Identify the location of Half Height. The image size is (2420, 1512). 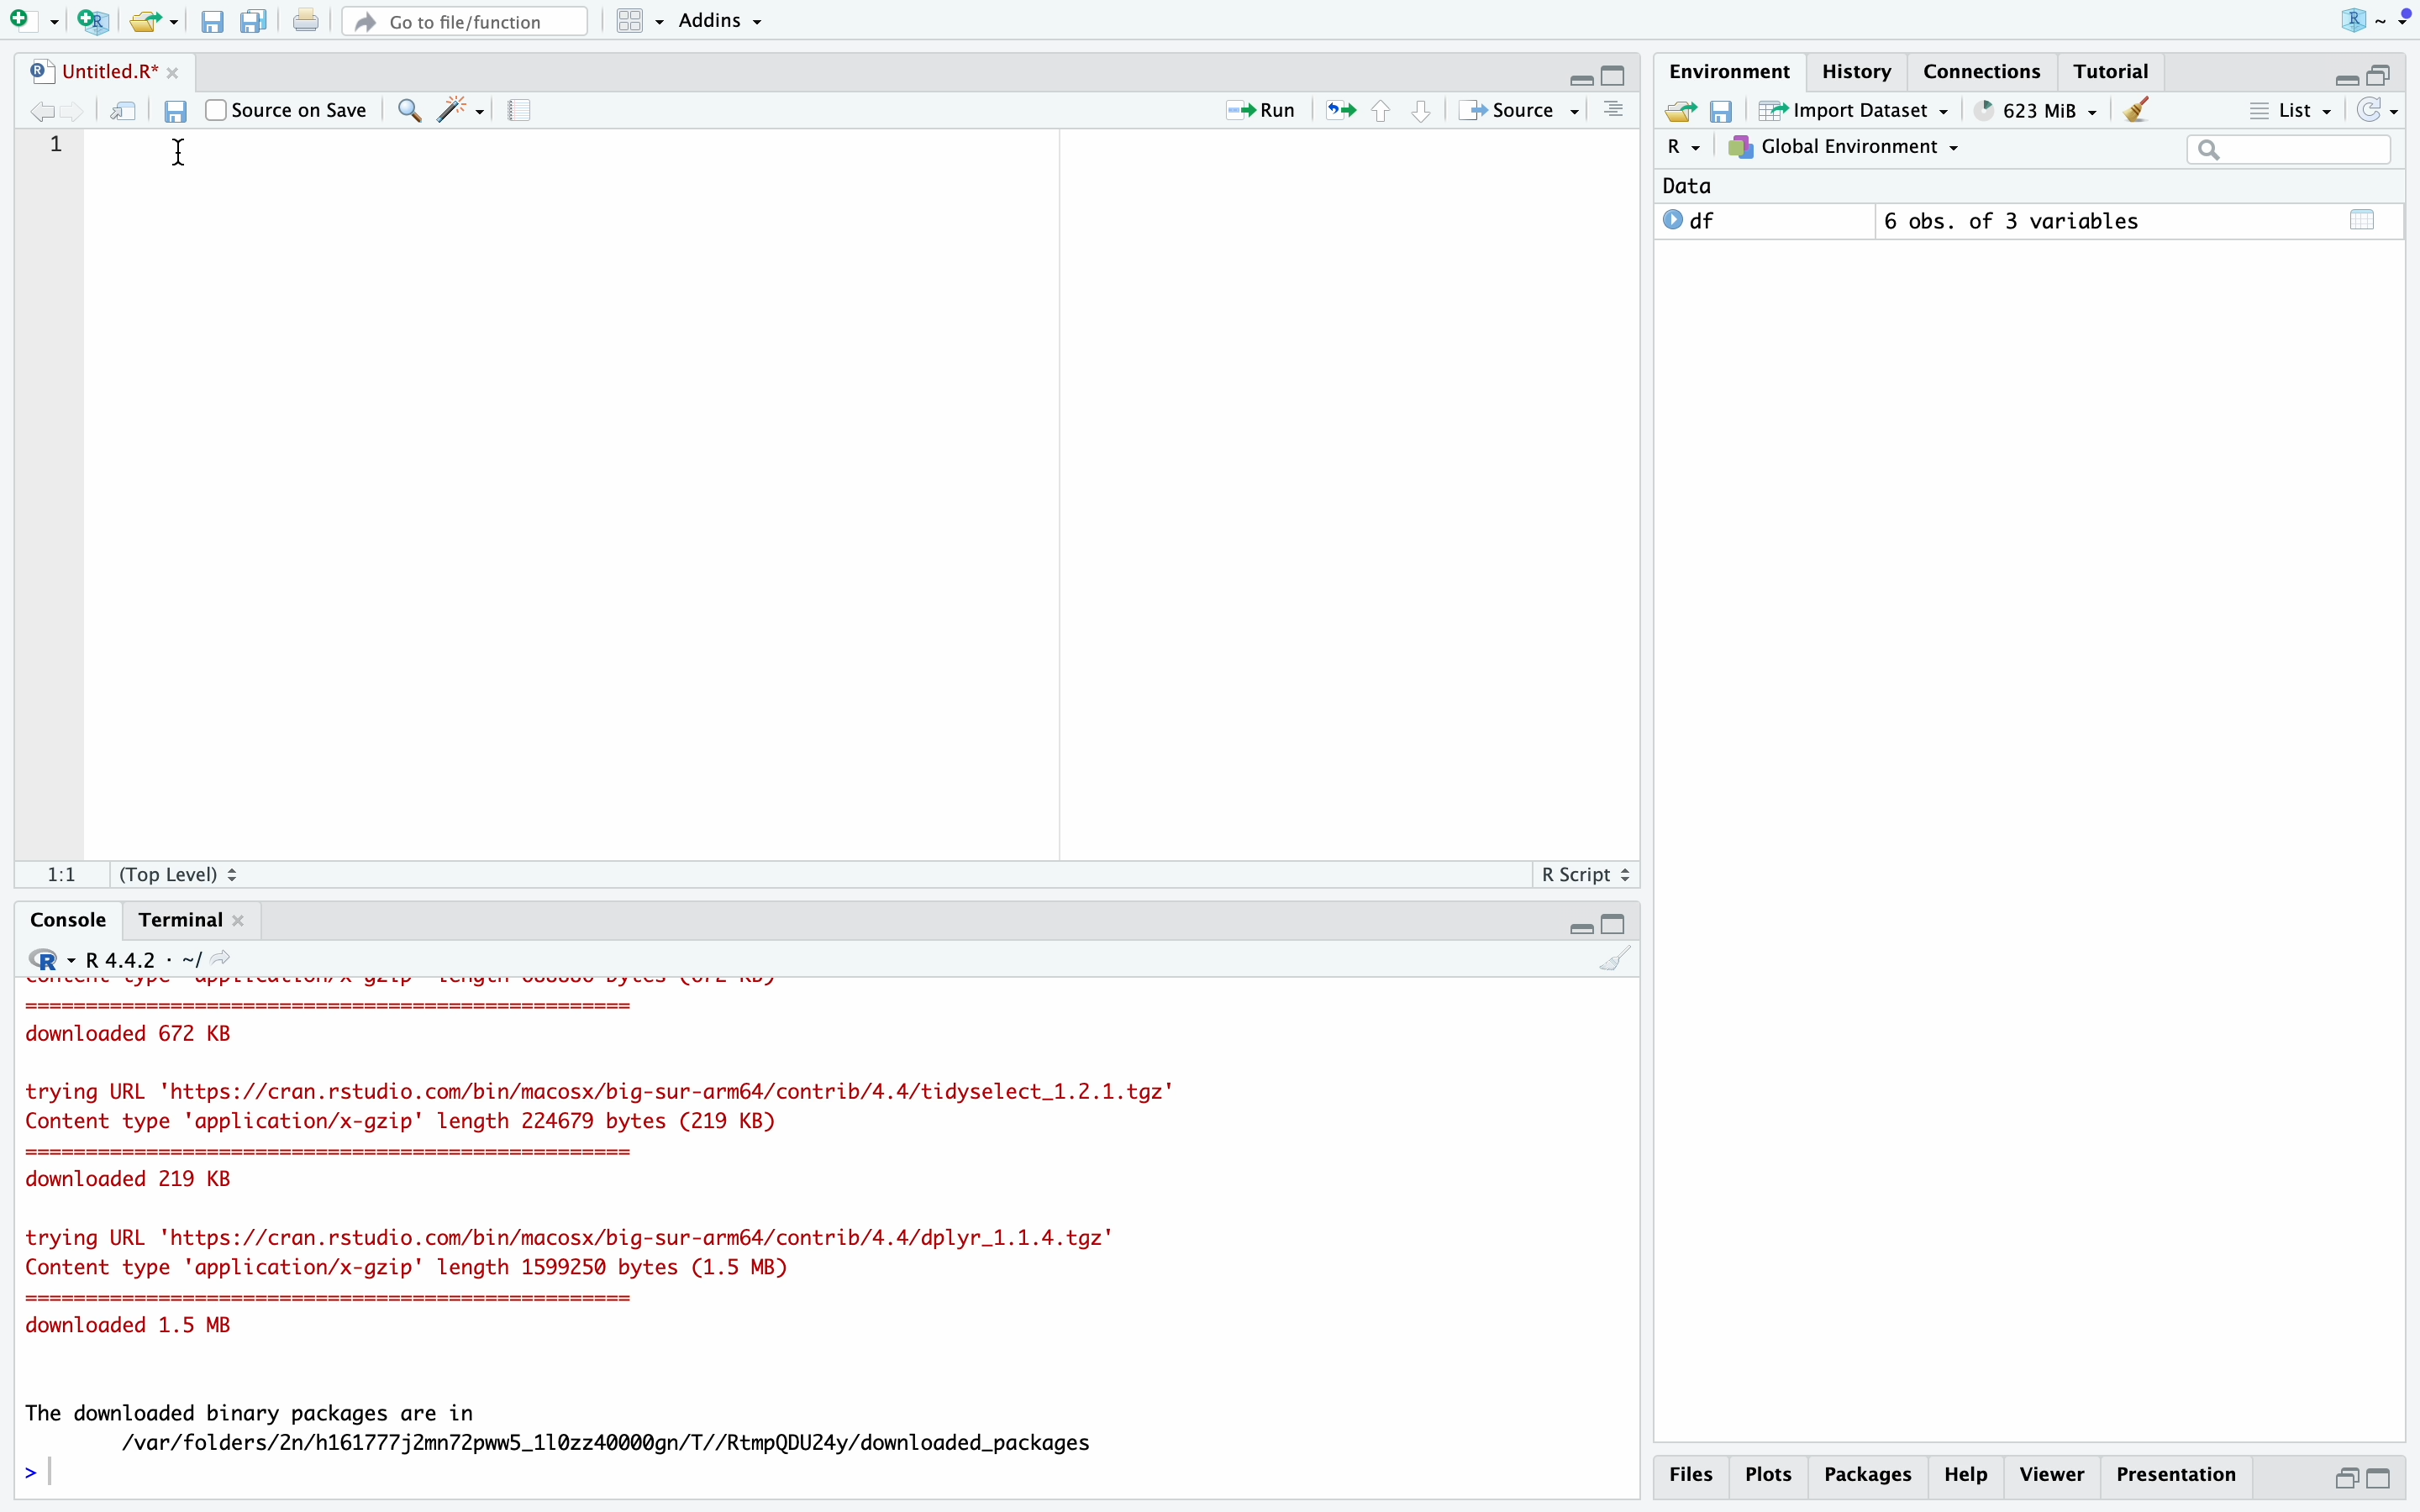
(2342, 1477).